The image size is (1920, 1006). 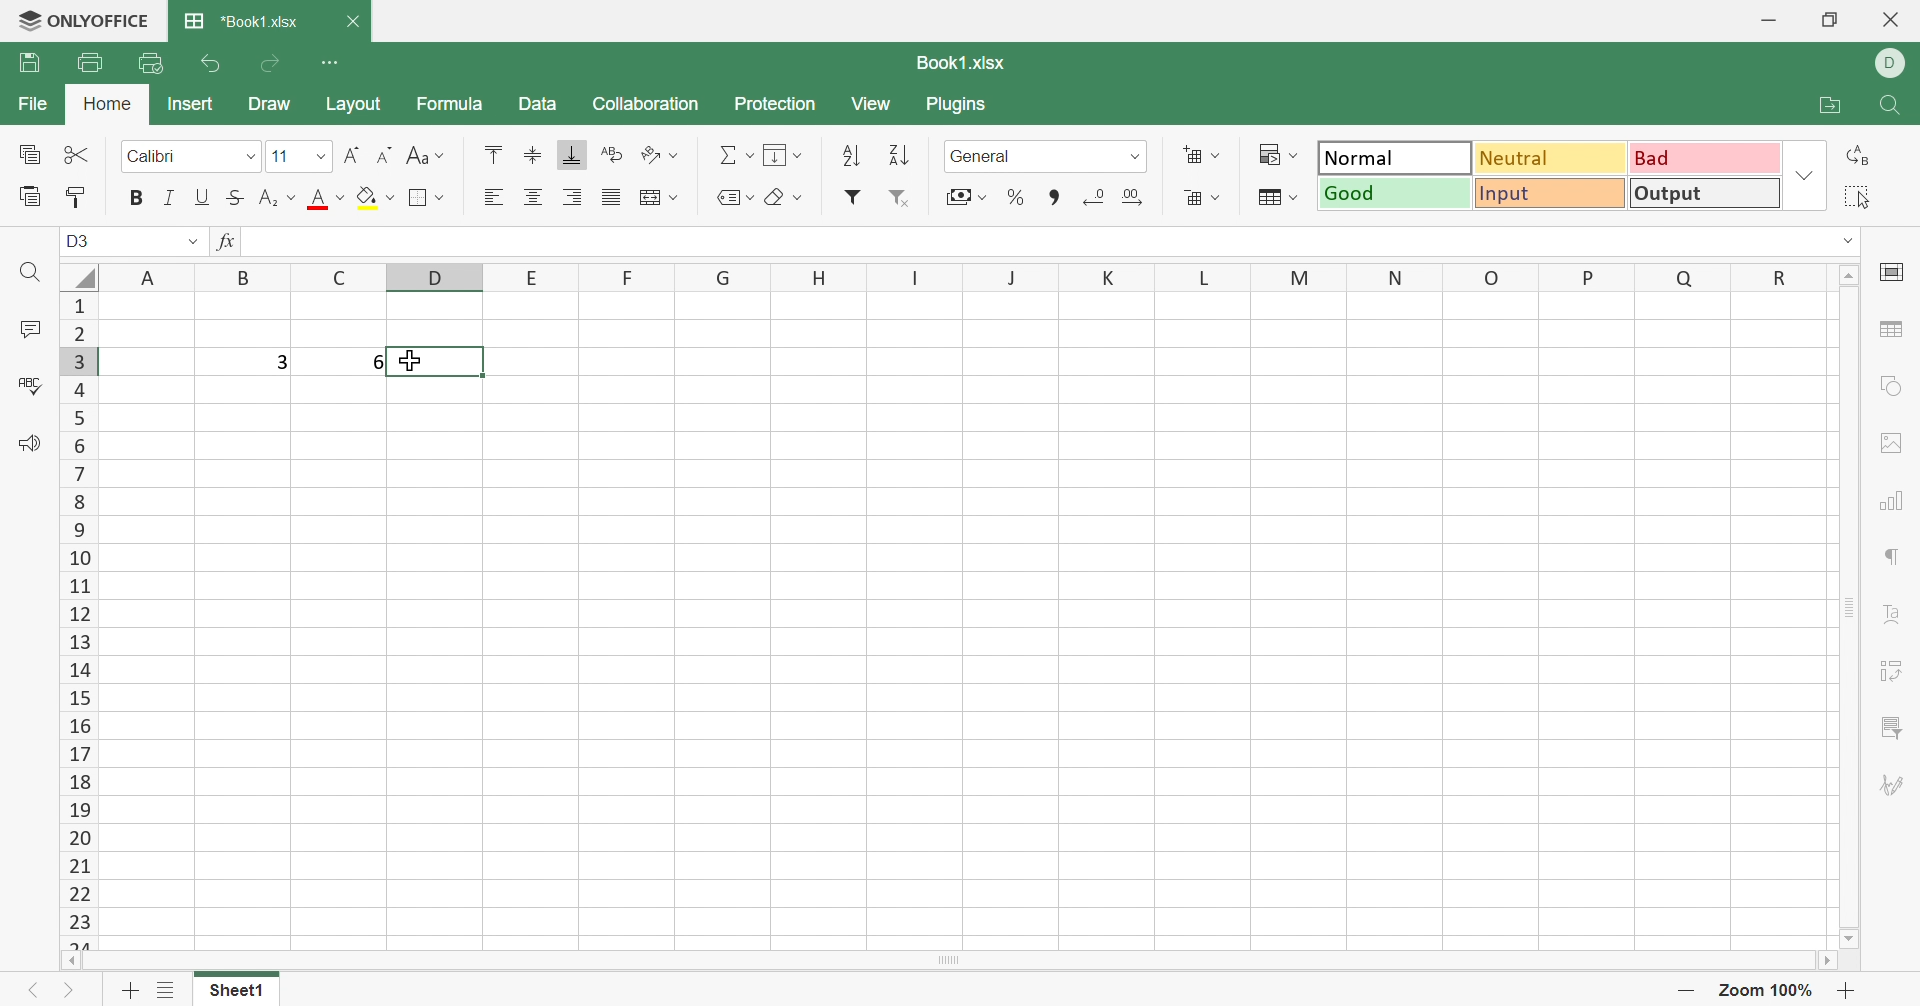 What do you see at coordinates (271, 63) in the screenshot?
I see `Redo` at bounding box center [271, 63].